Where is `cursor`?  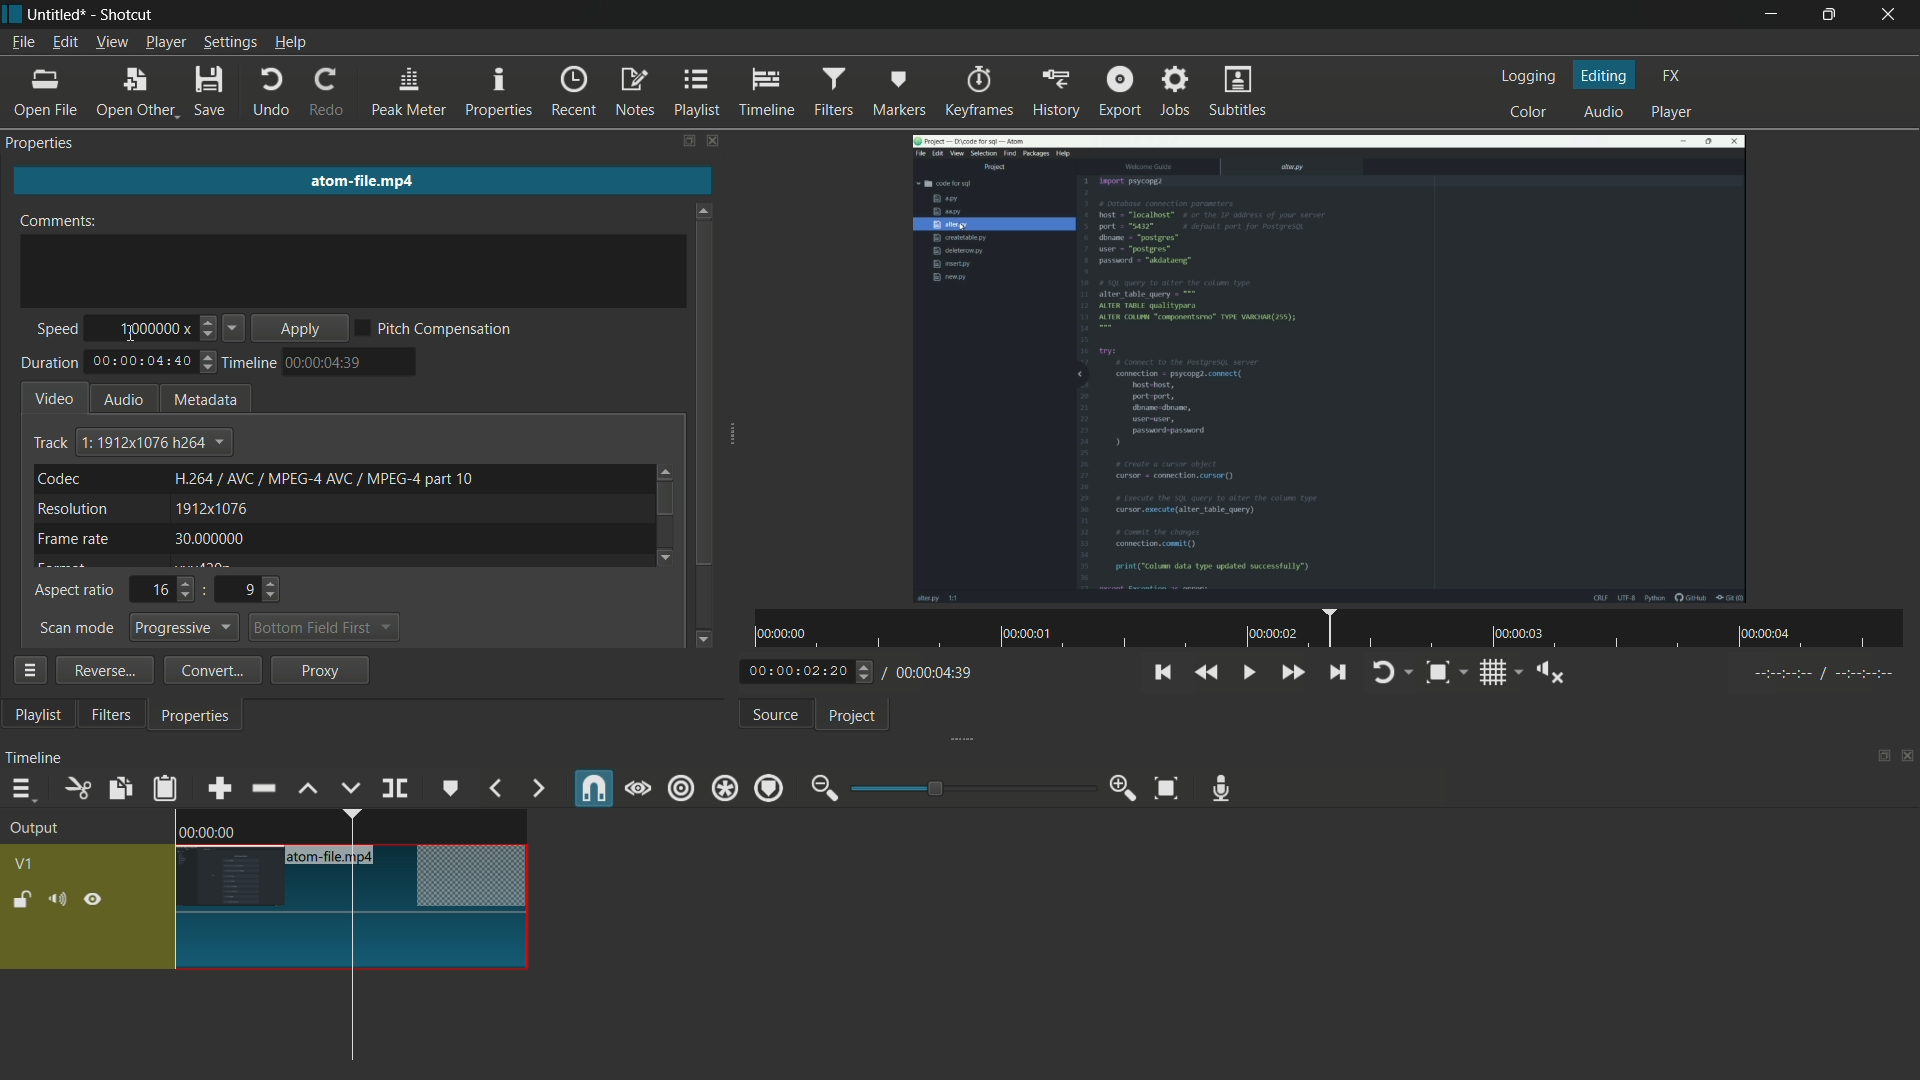 cursor is located at coordinates (130, 336).